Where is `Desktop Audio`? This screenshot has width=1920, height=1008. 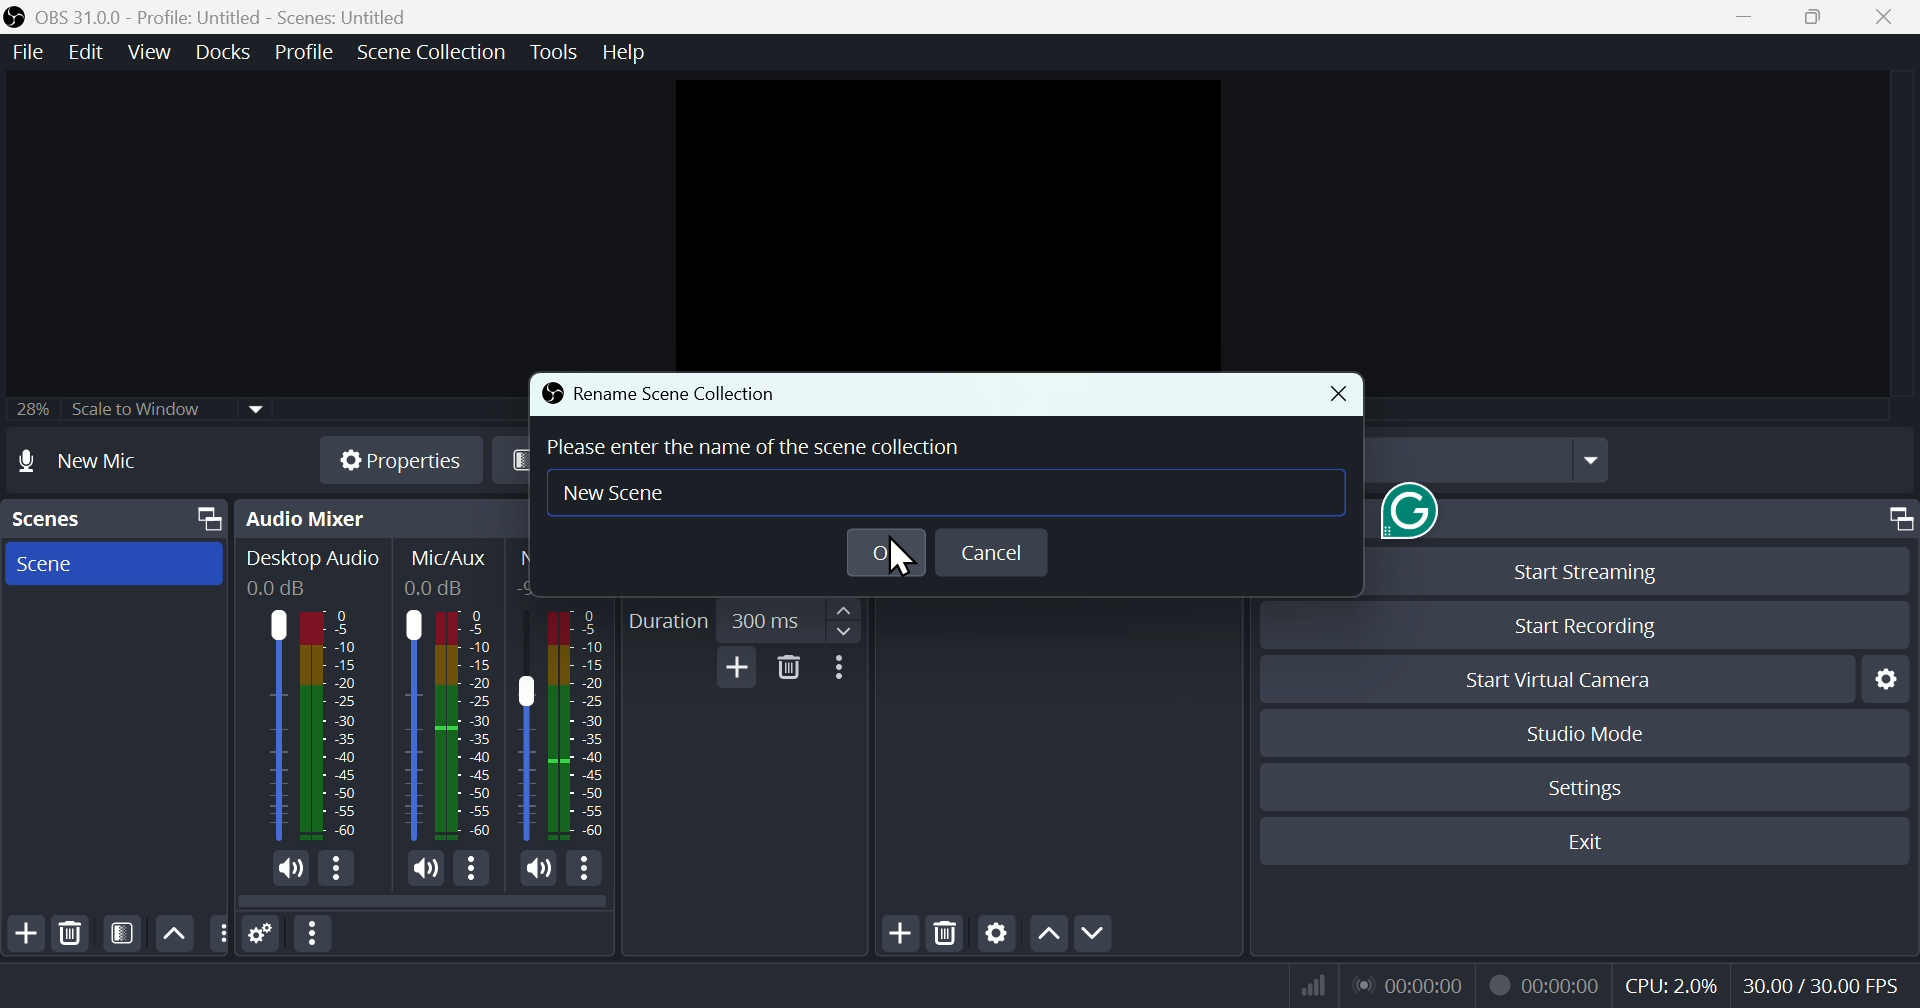 Desktop Audio is located at coordinates (334, 726).